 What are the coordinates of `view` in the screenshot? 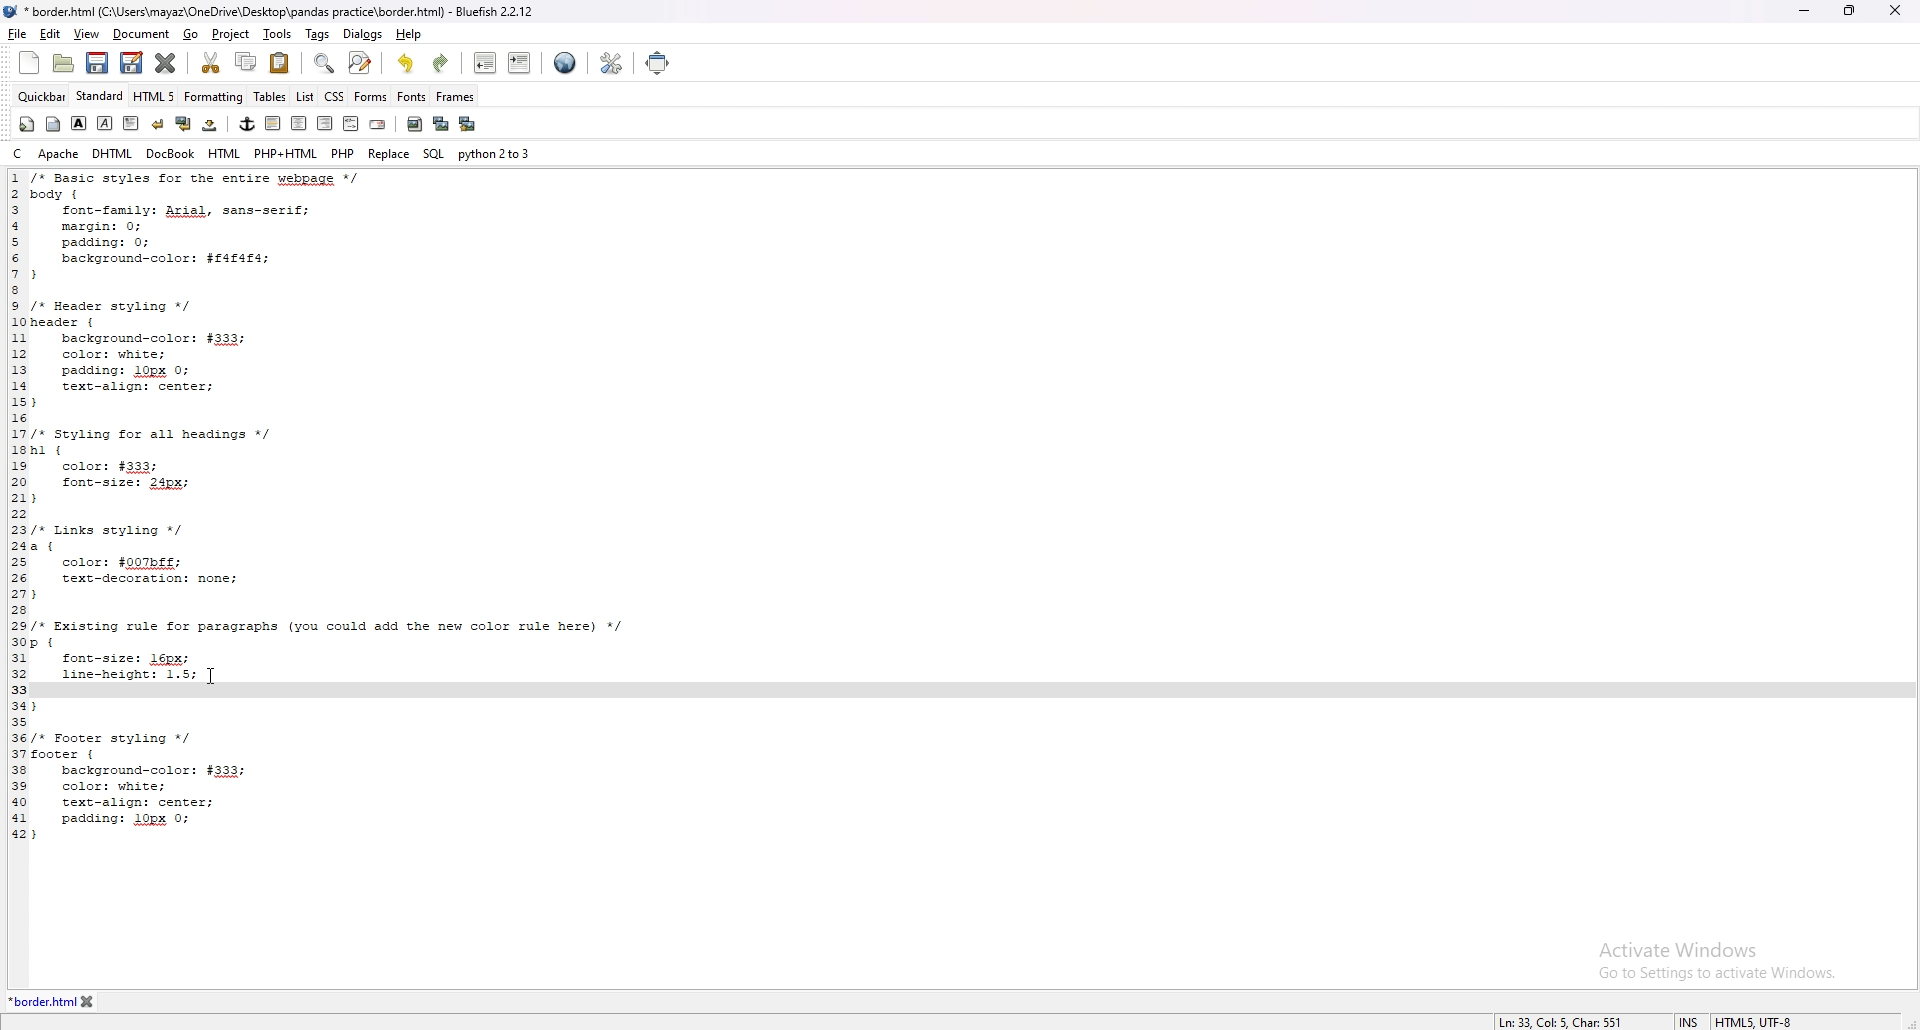 It's located at (86, 35).